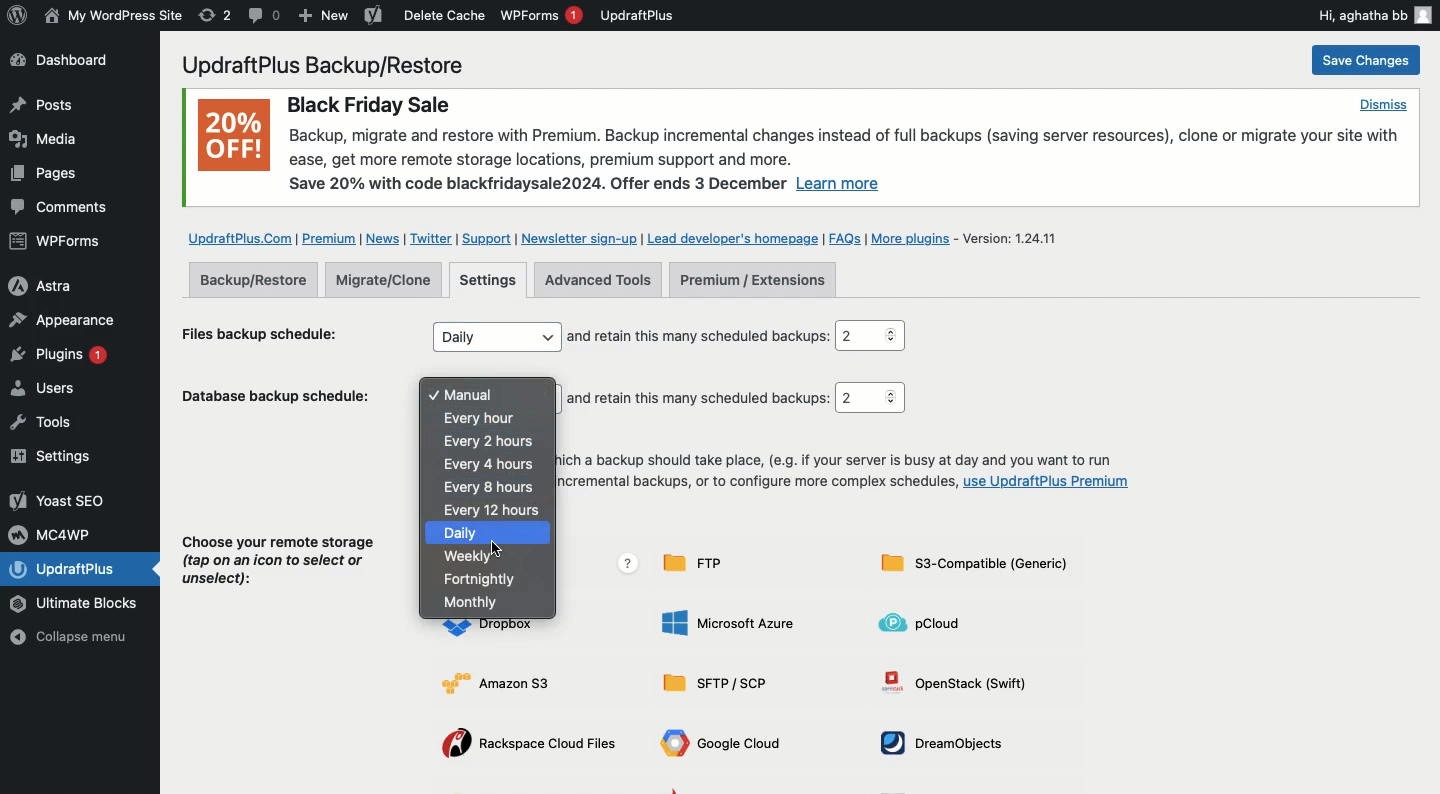  What do you see at coordinates (280, 400) in the screenshot?
I see `Database backup schedule` at bounding box center [280, 400].